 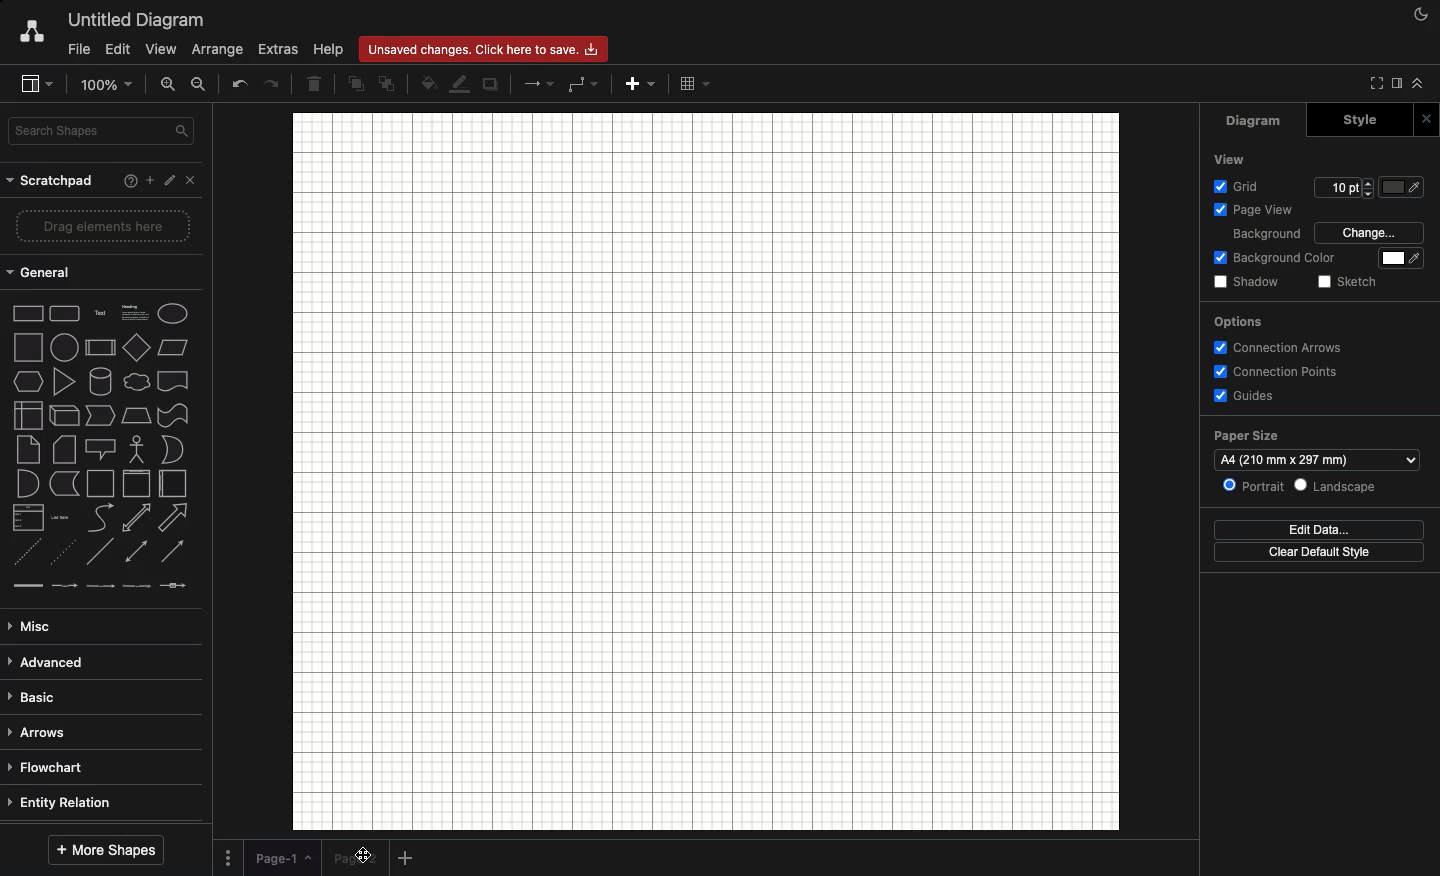 I want to click on Change, so click(x=1368, y=232).